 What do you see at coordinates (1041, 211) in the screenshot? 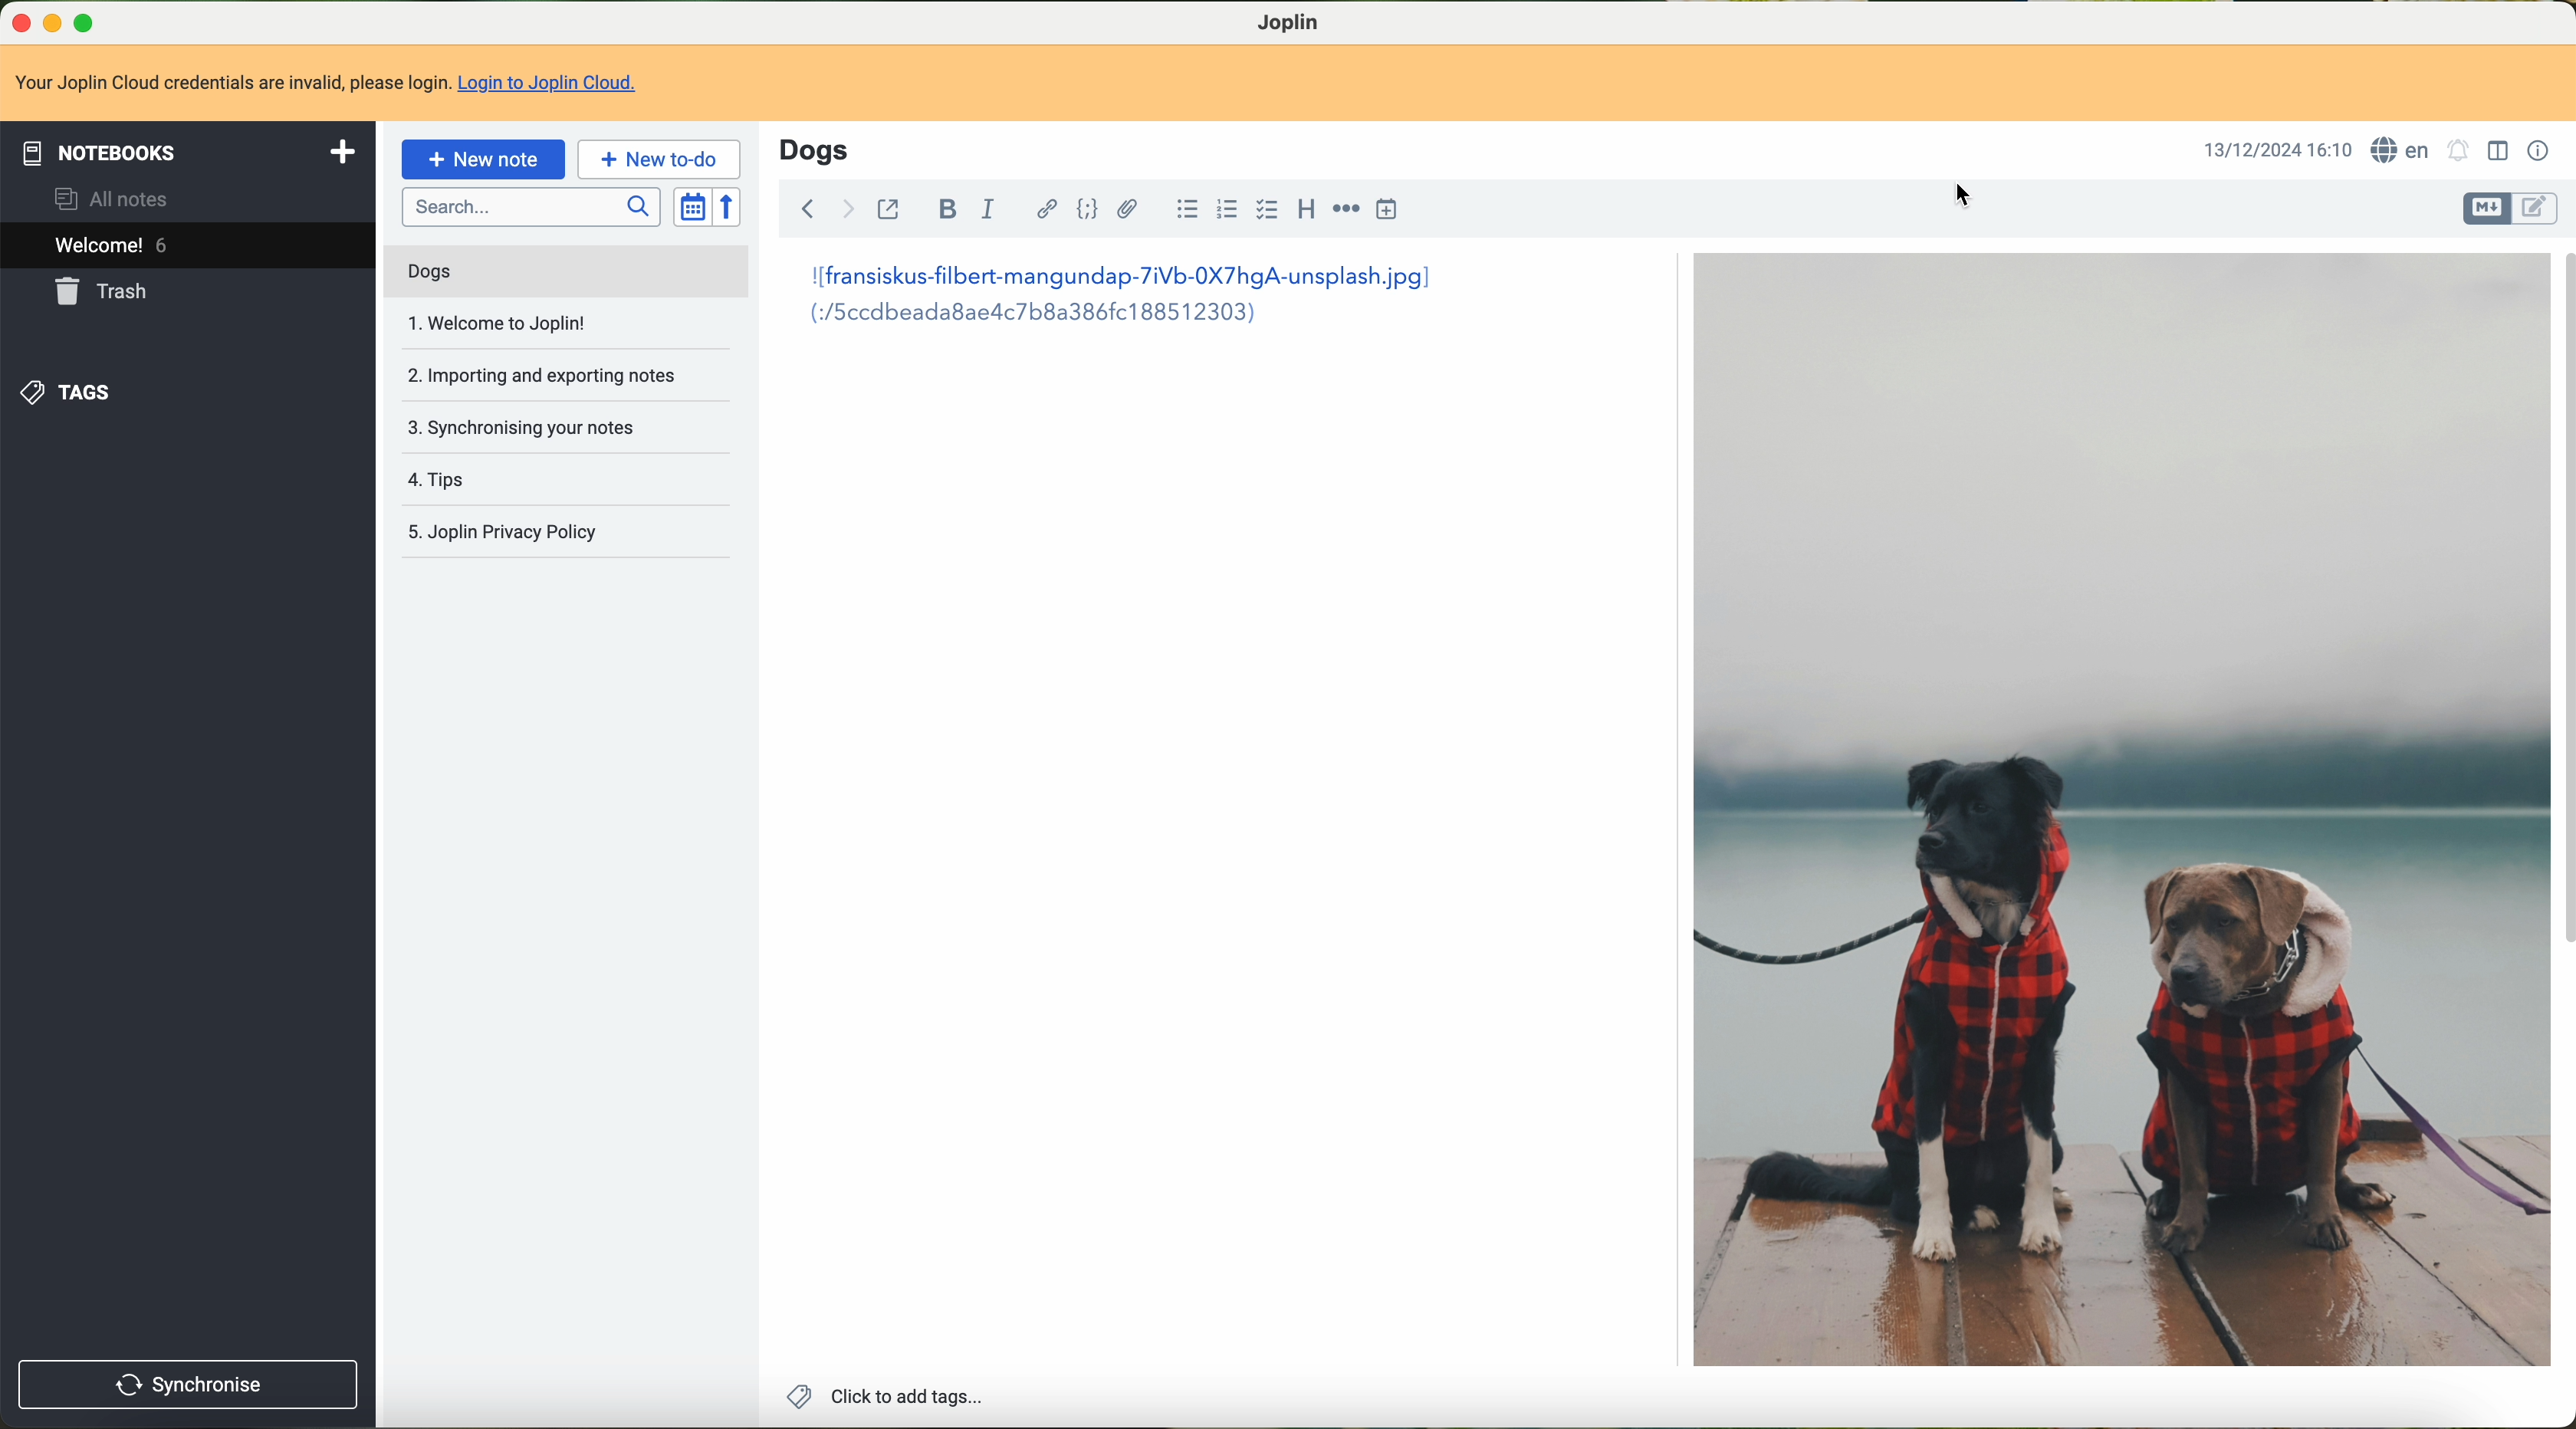
I see `hyperlink` at bounding box center [1041, 211].